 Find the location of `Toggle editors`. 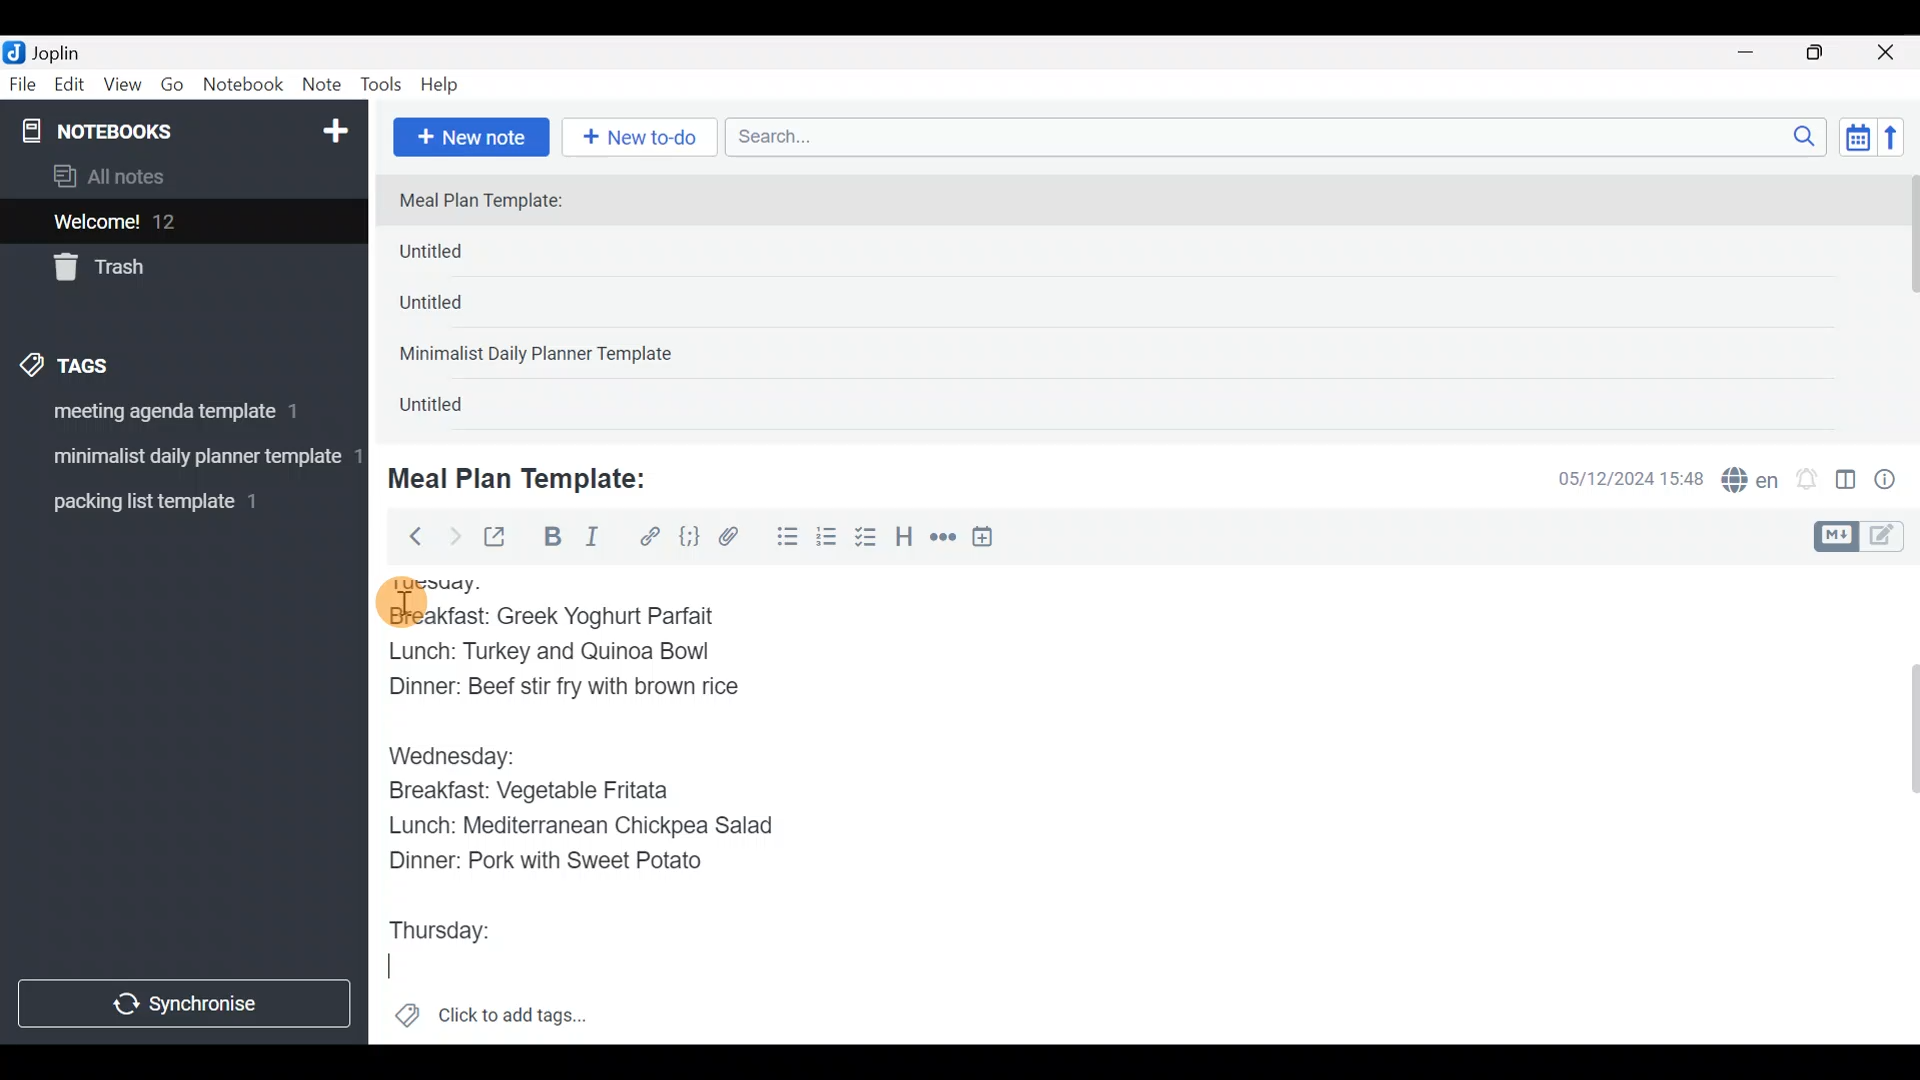

Toggle editors is located at coordinates (1864, 534).